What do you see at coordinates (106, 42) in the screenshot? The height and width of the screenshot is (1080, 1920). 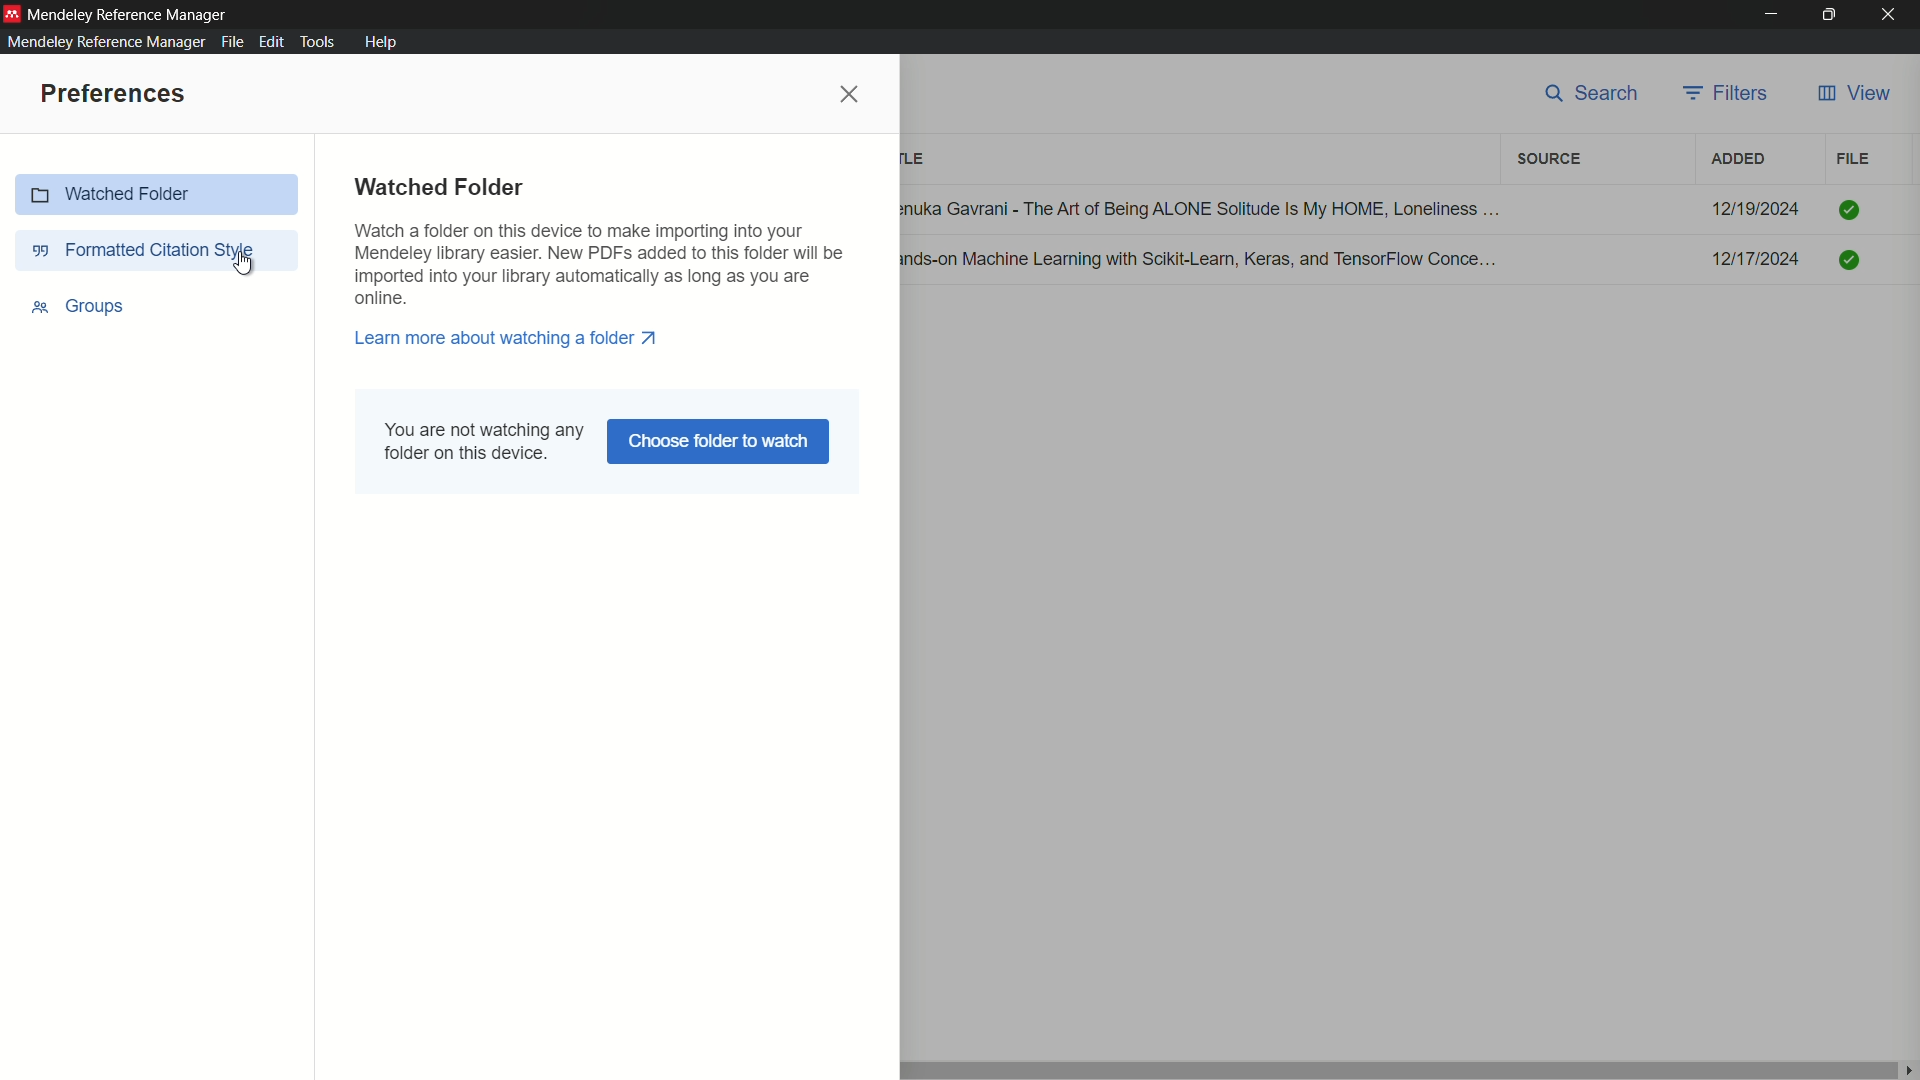 I see `mendeley reference manager` at bounding box center [106, 42].